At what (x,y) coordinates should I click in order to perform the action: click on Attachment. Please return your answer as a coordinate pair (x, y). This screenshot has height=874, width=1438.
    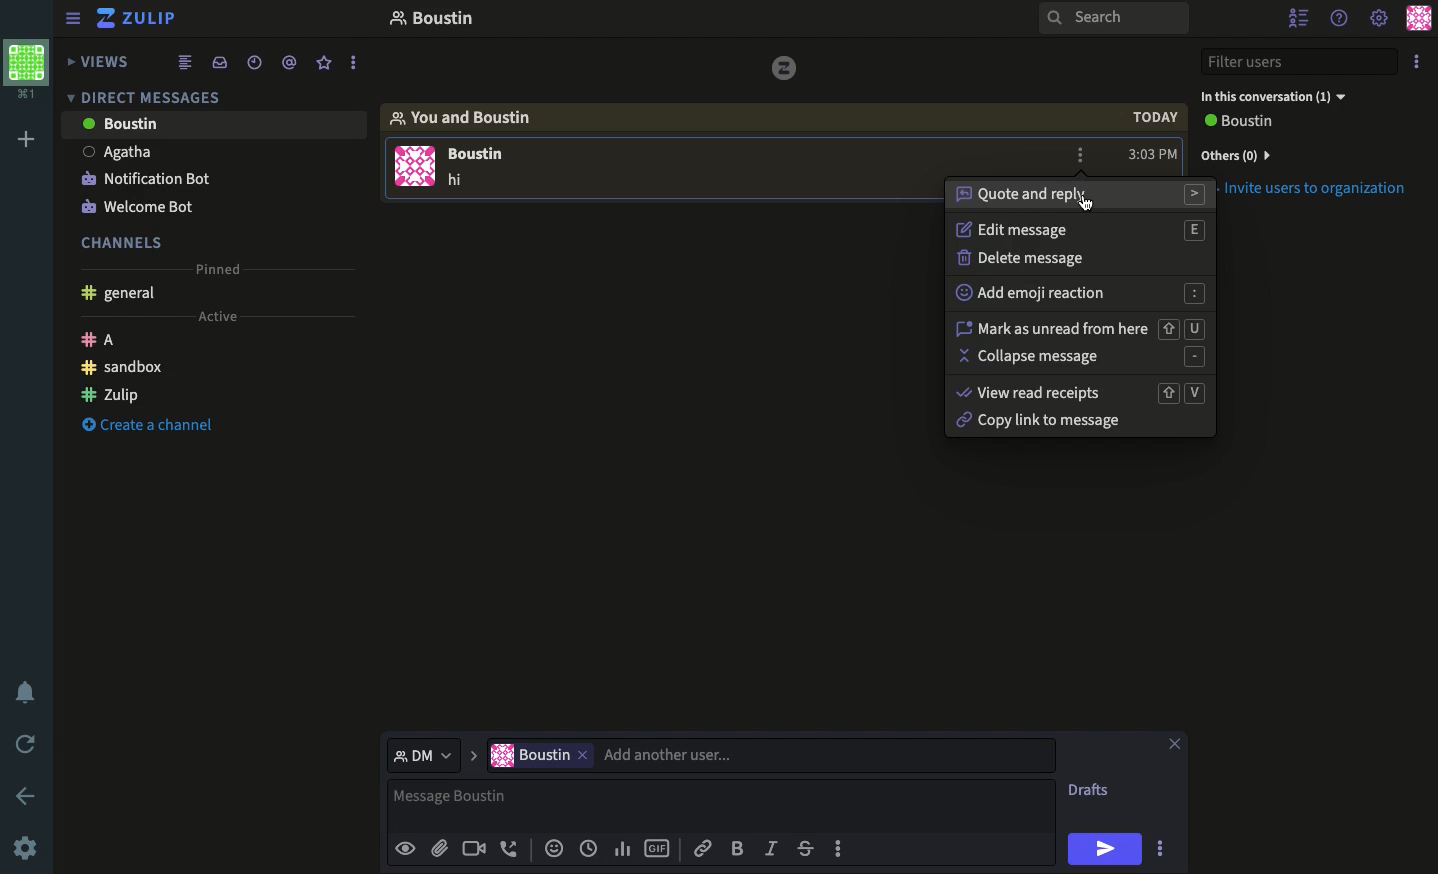
    Looking at the image, I should click on (439, 849).